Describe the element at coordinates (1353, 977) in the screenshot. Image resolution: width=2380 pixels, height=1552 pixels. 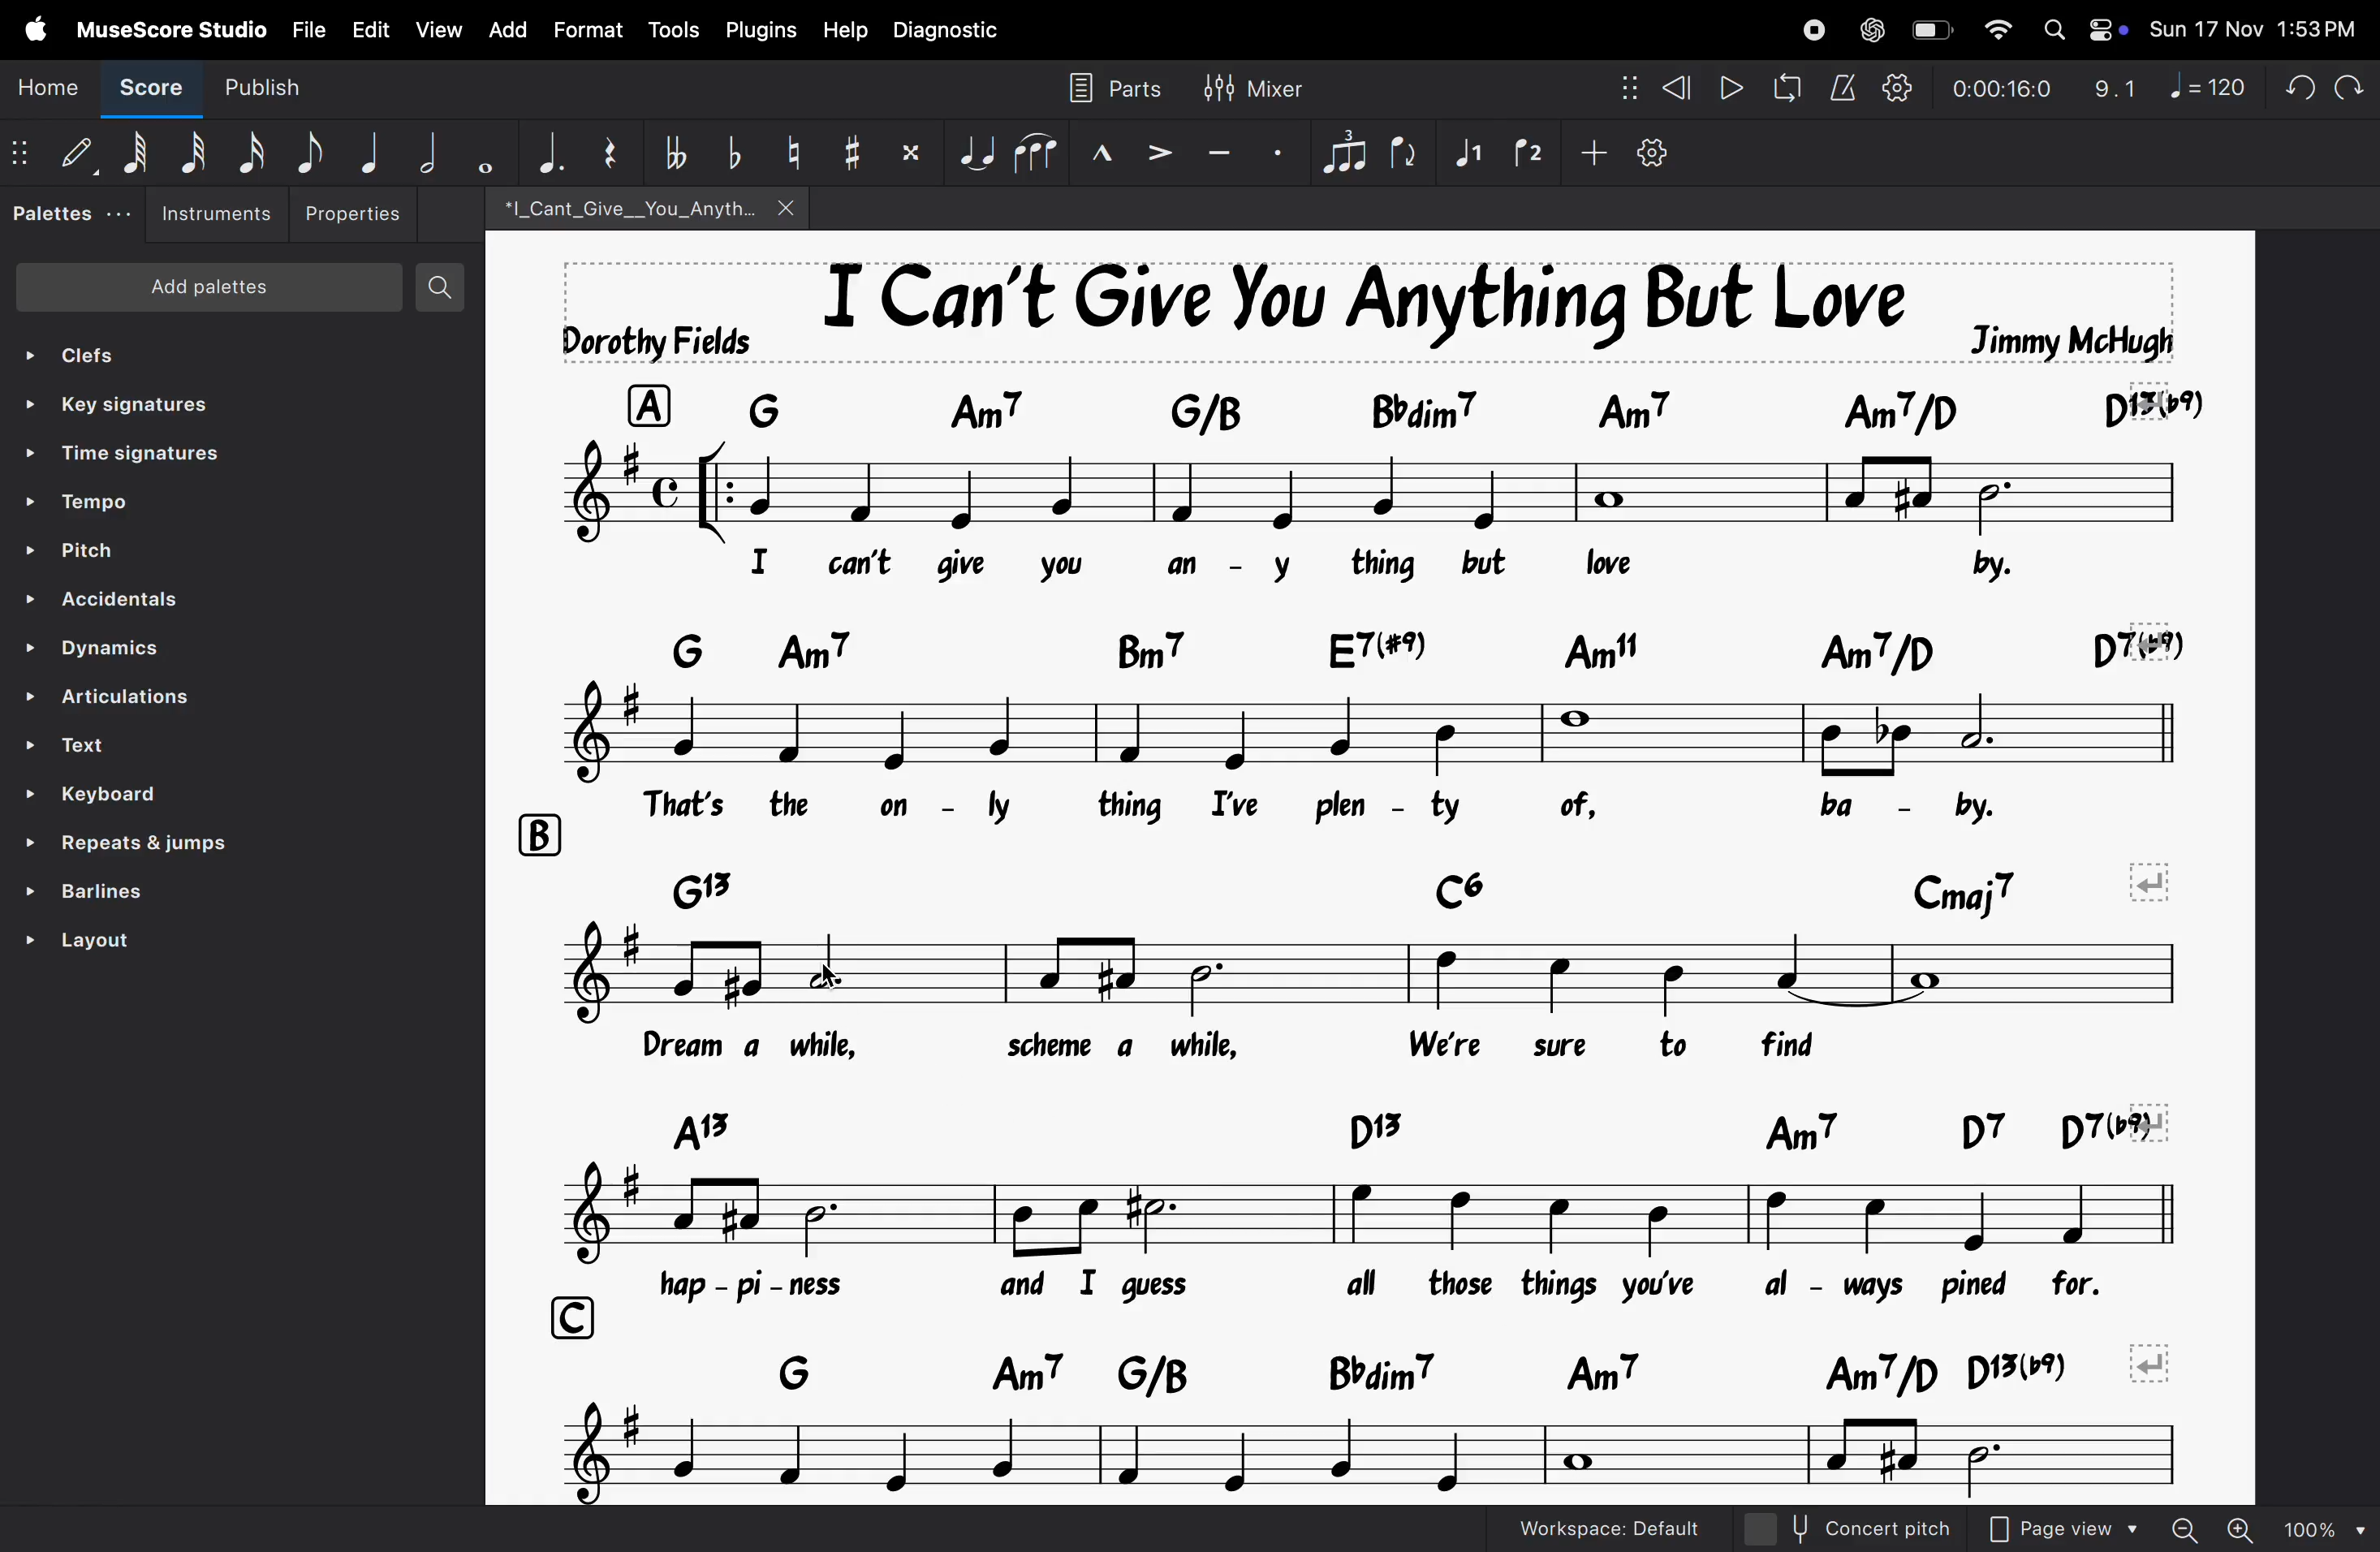
I see `notes` at that location.